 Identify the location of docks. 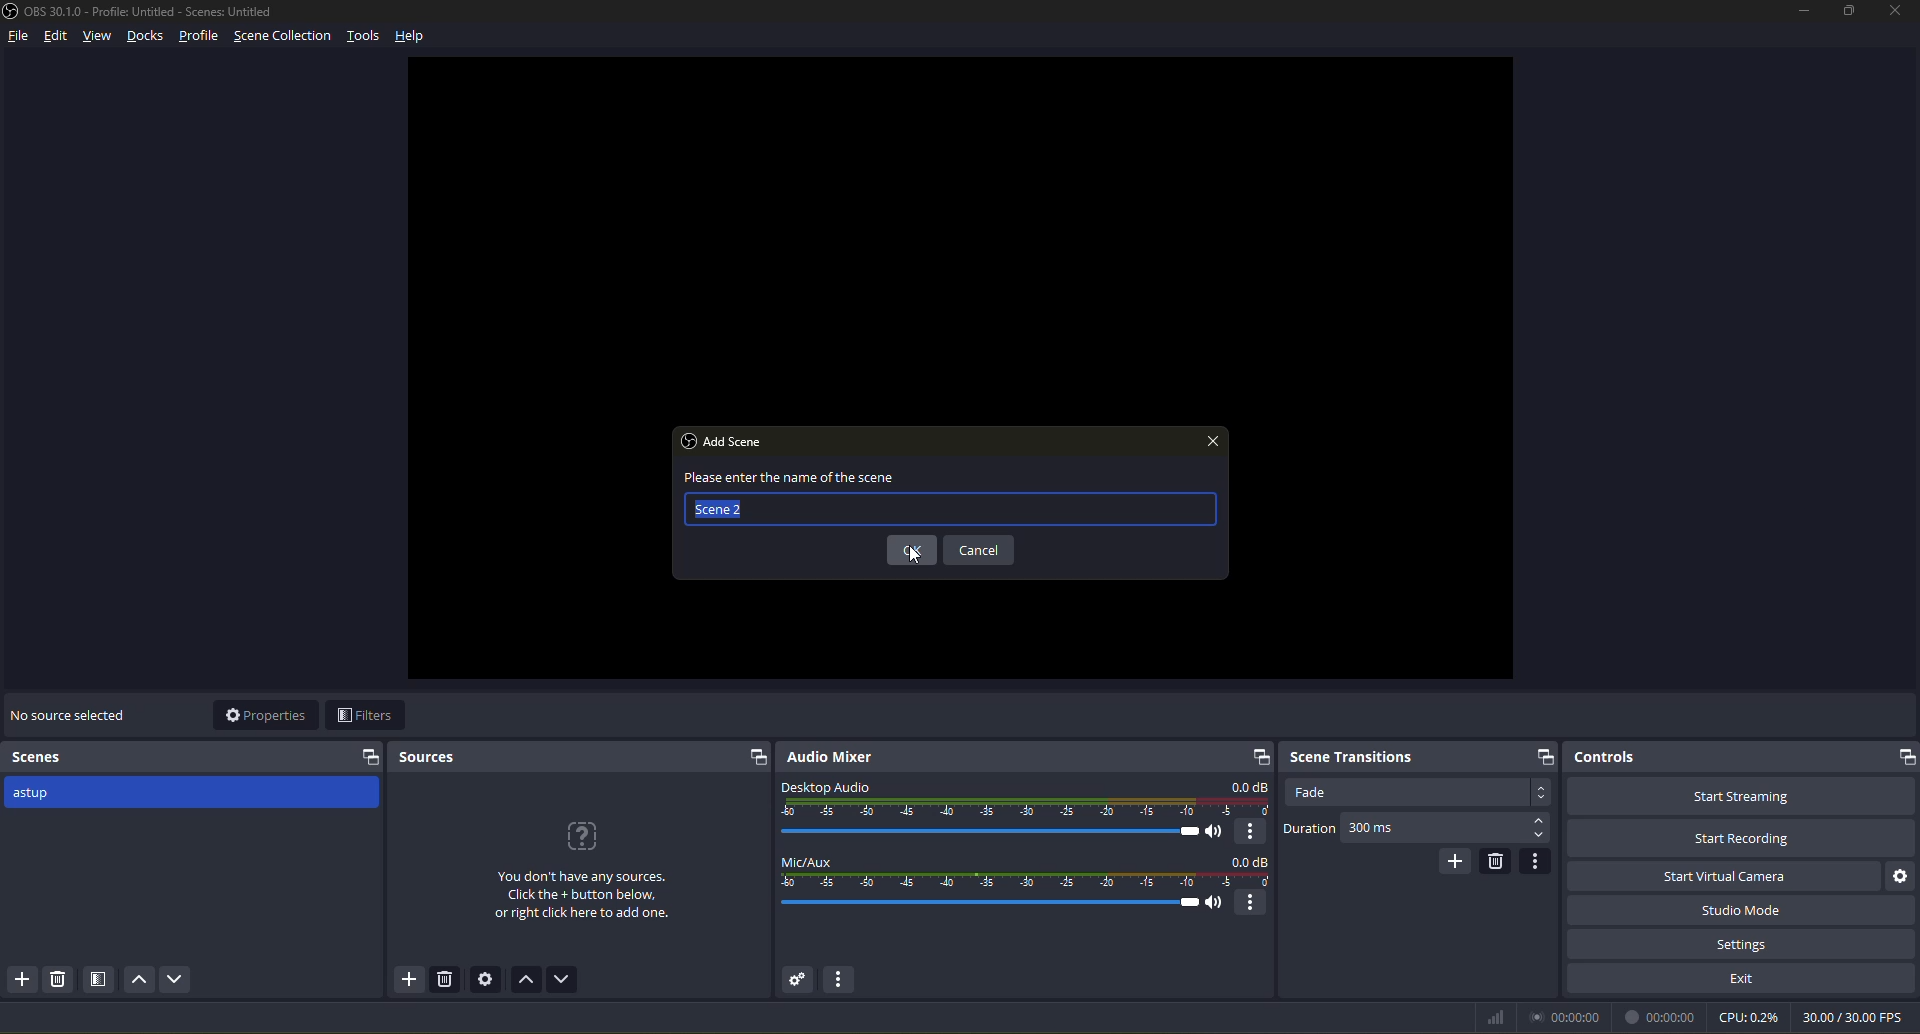
(145, 38).